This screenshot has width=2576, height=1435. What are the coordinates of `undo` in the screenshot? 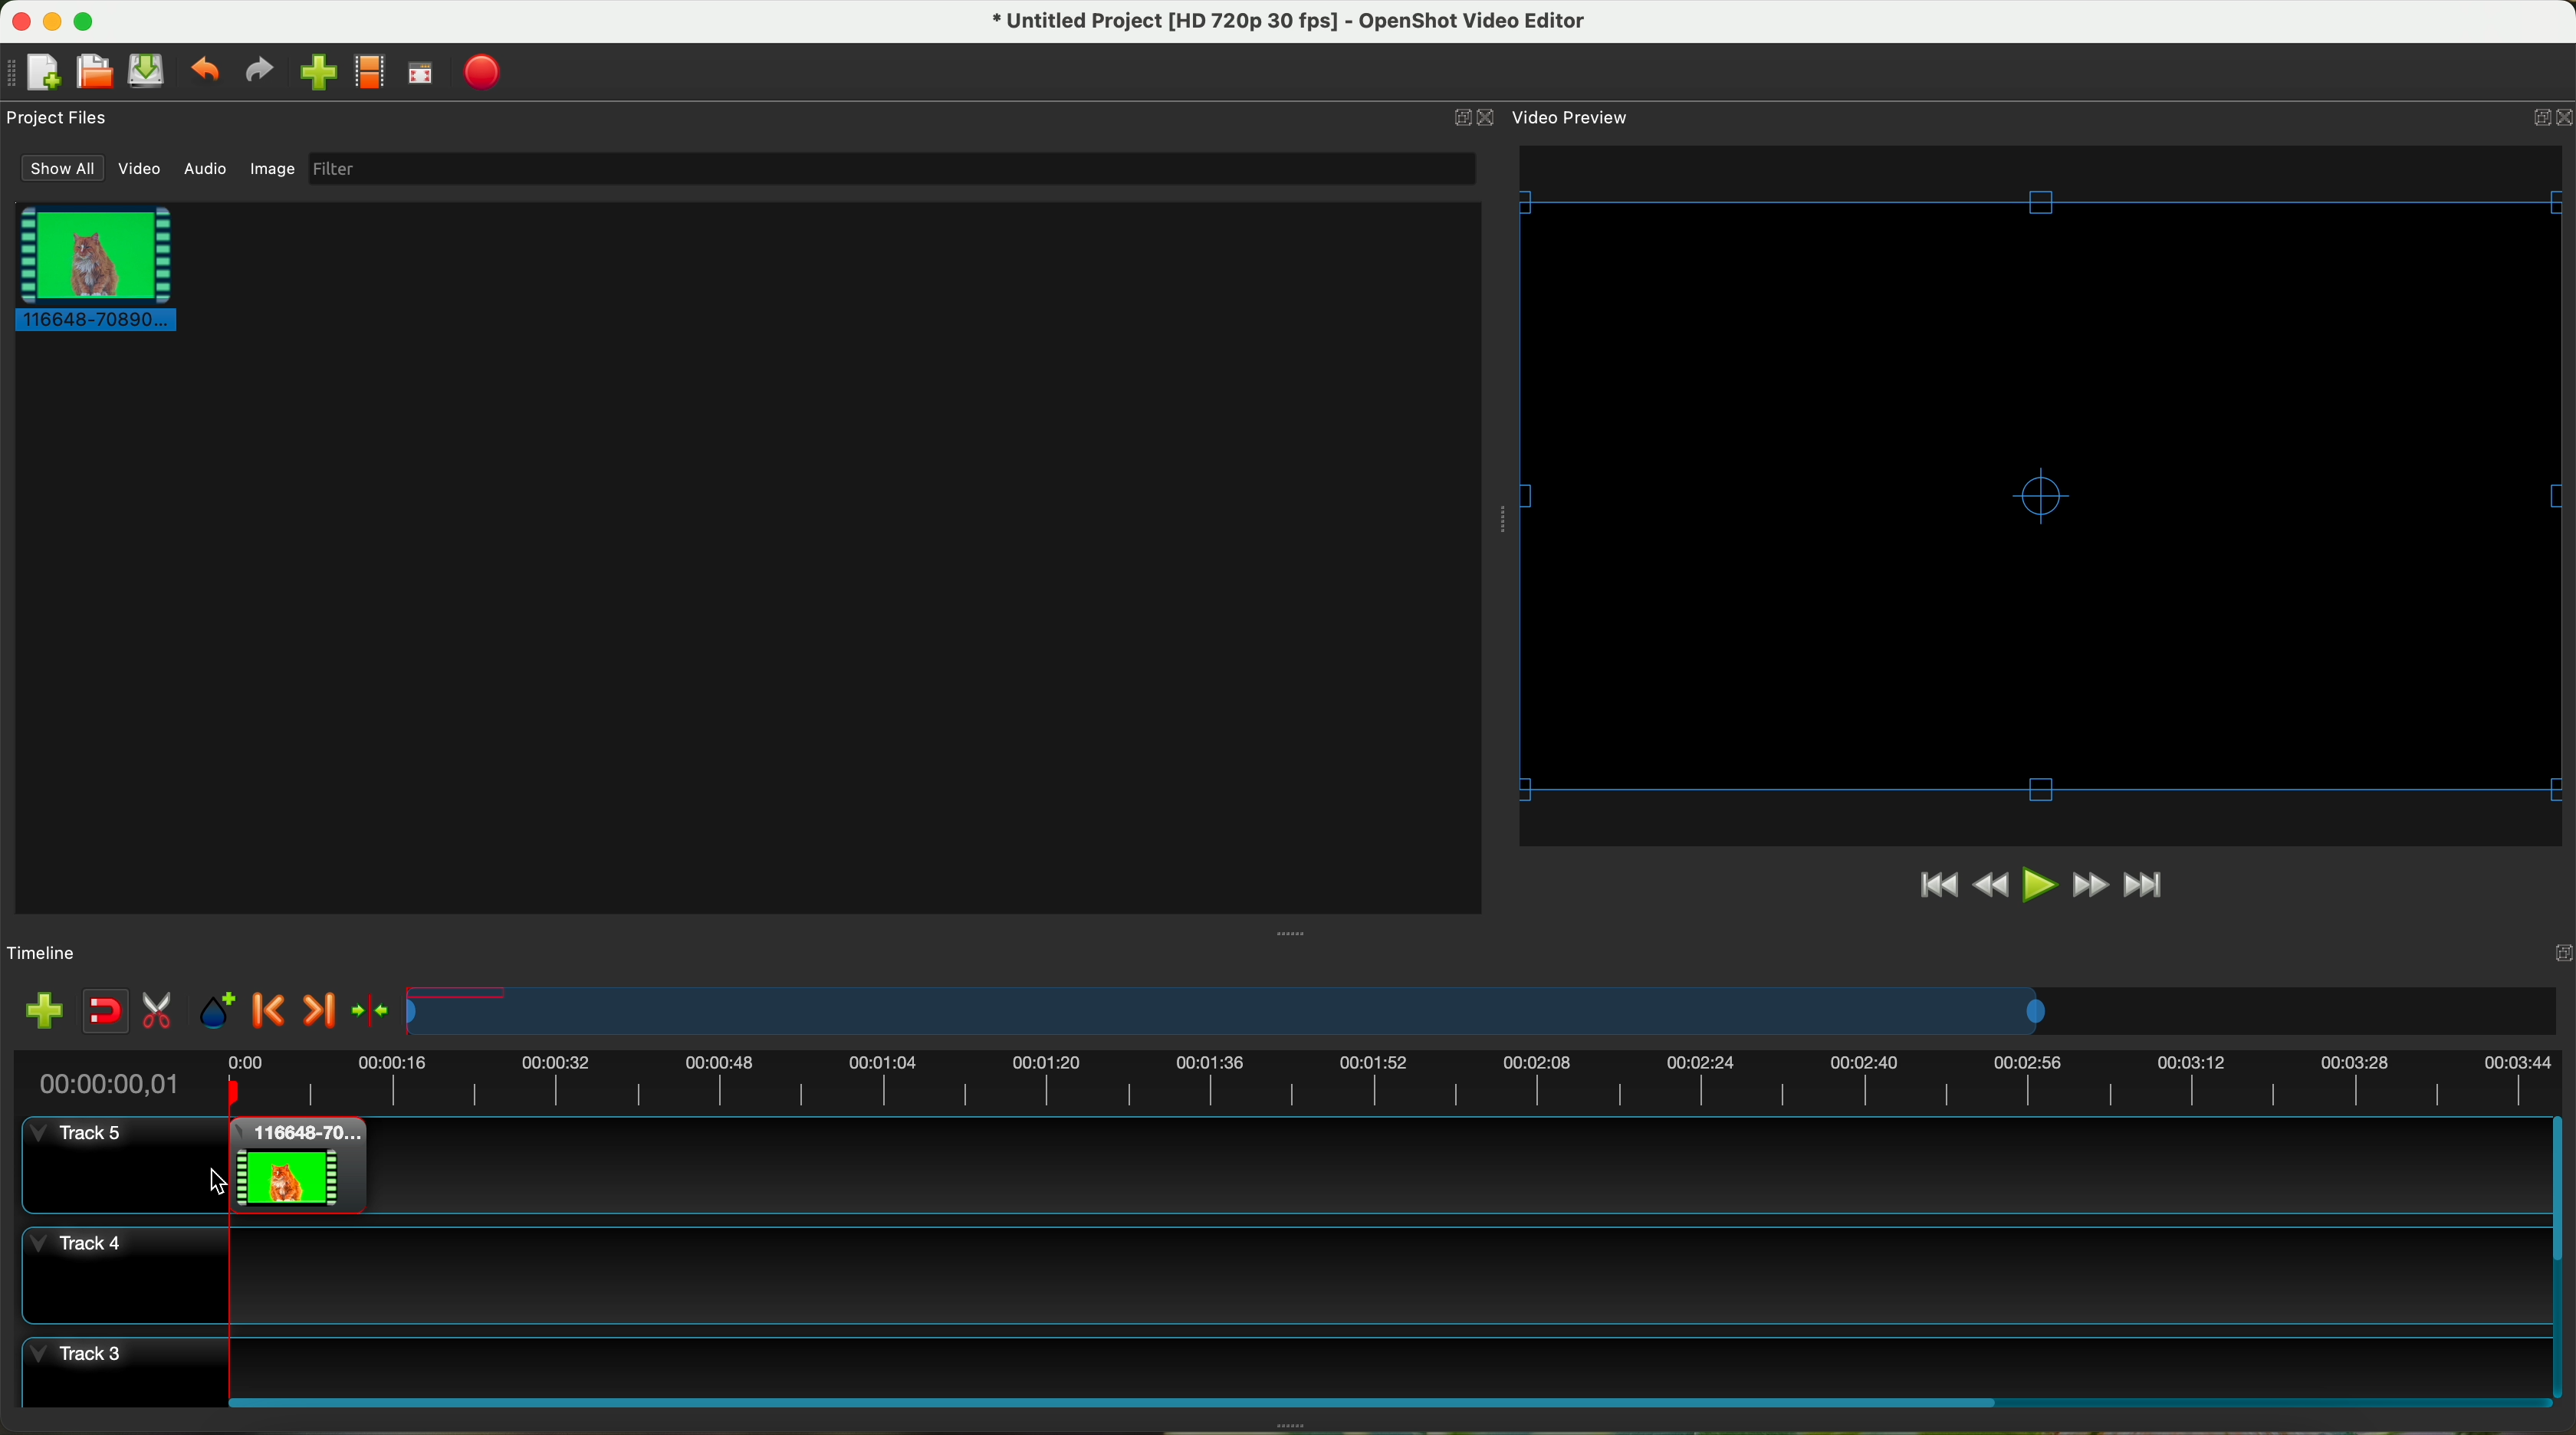 It's located at (203, 68).